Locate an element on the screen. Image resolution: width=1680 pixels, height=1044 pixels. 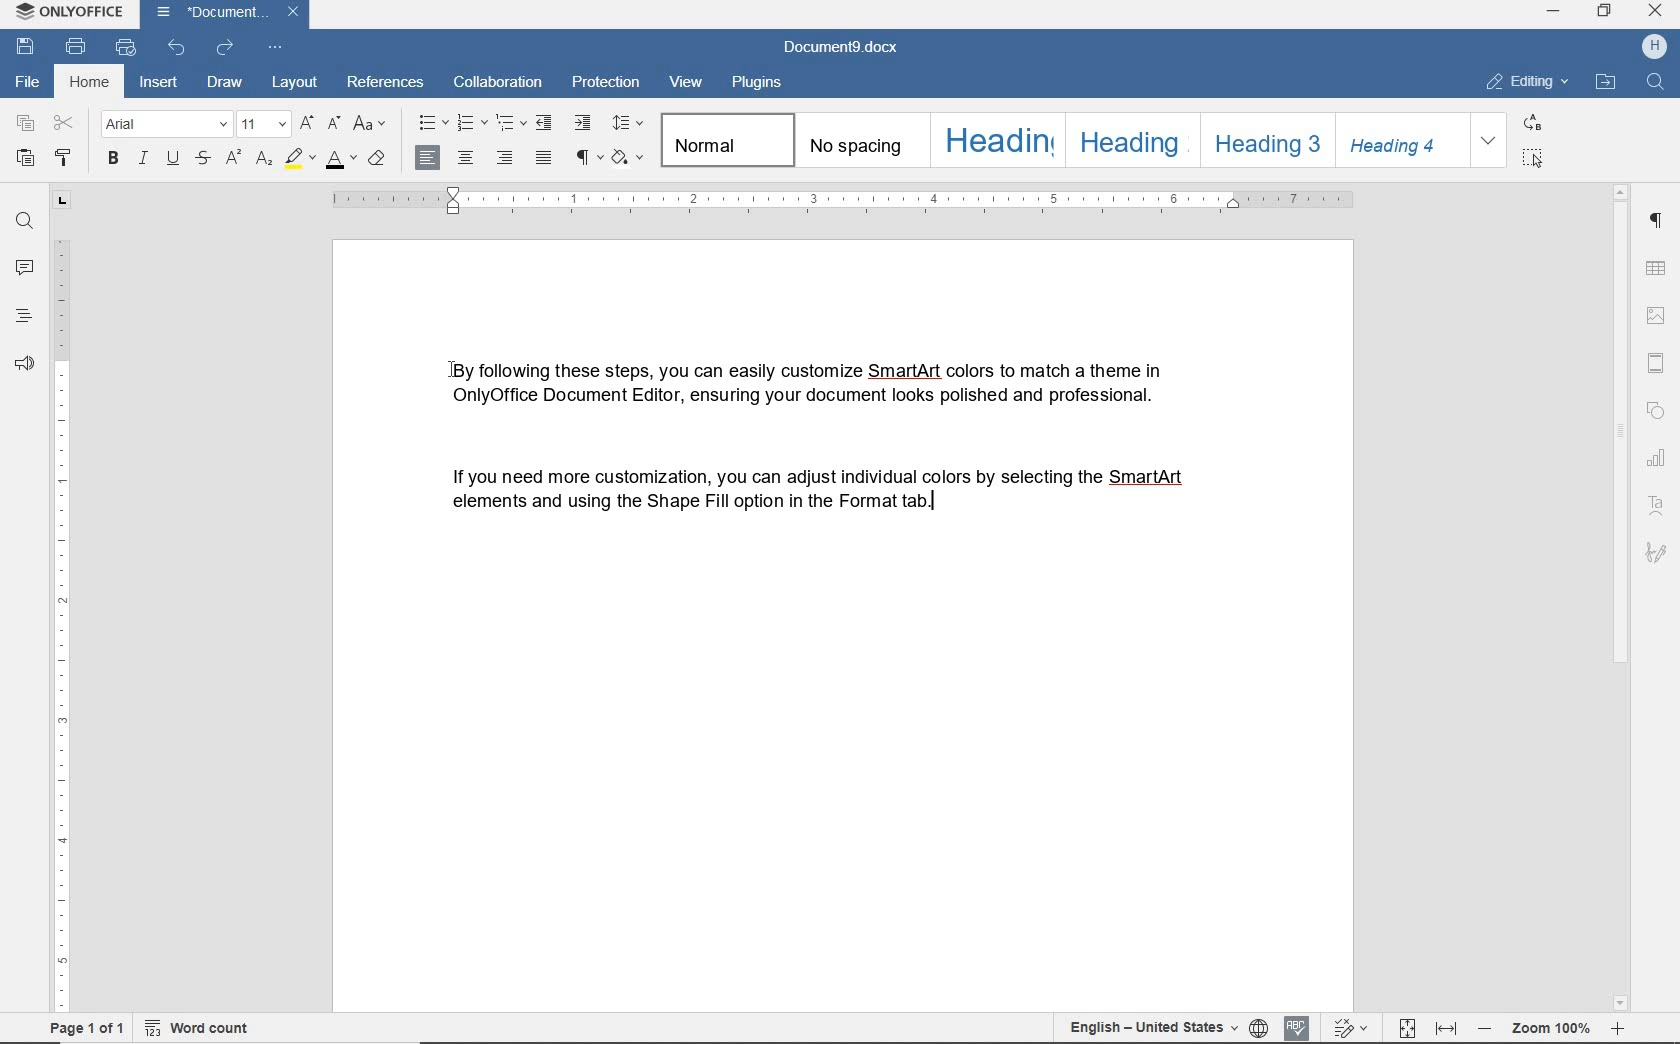
page 1 of 1 is located at coordinates (89, 1025).